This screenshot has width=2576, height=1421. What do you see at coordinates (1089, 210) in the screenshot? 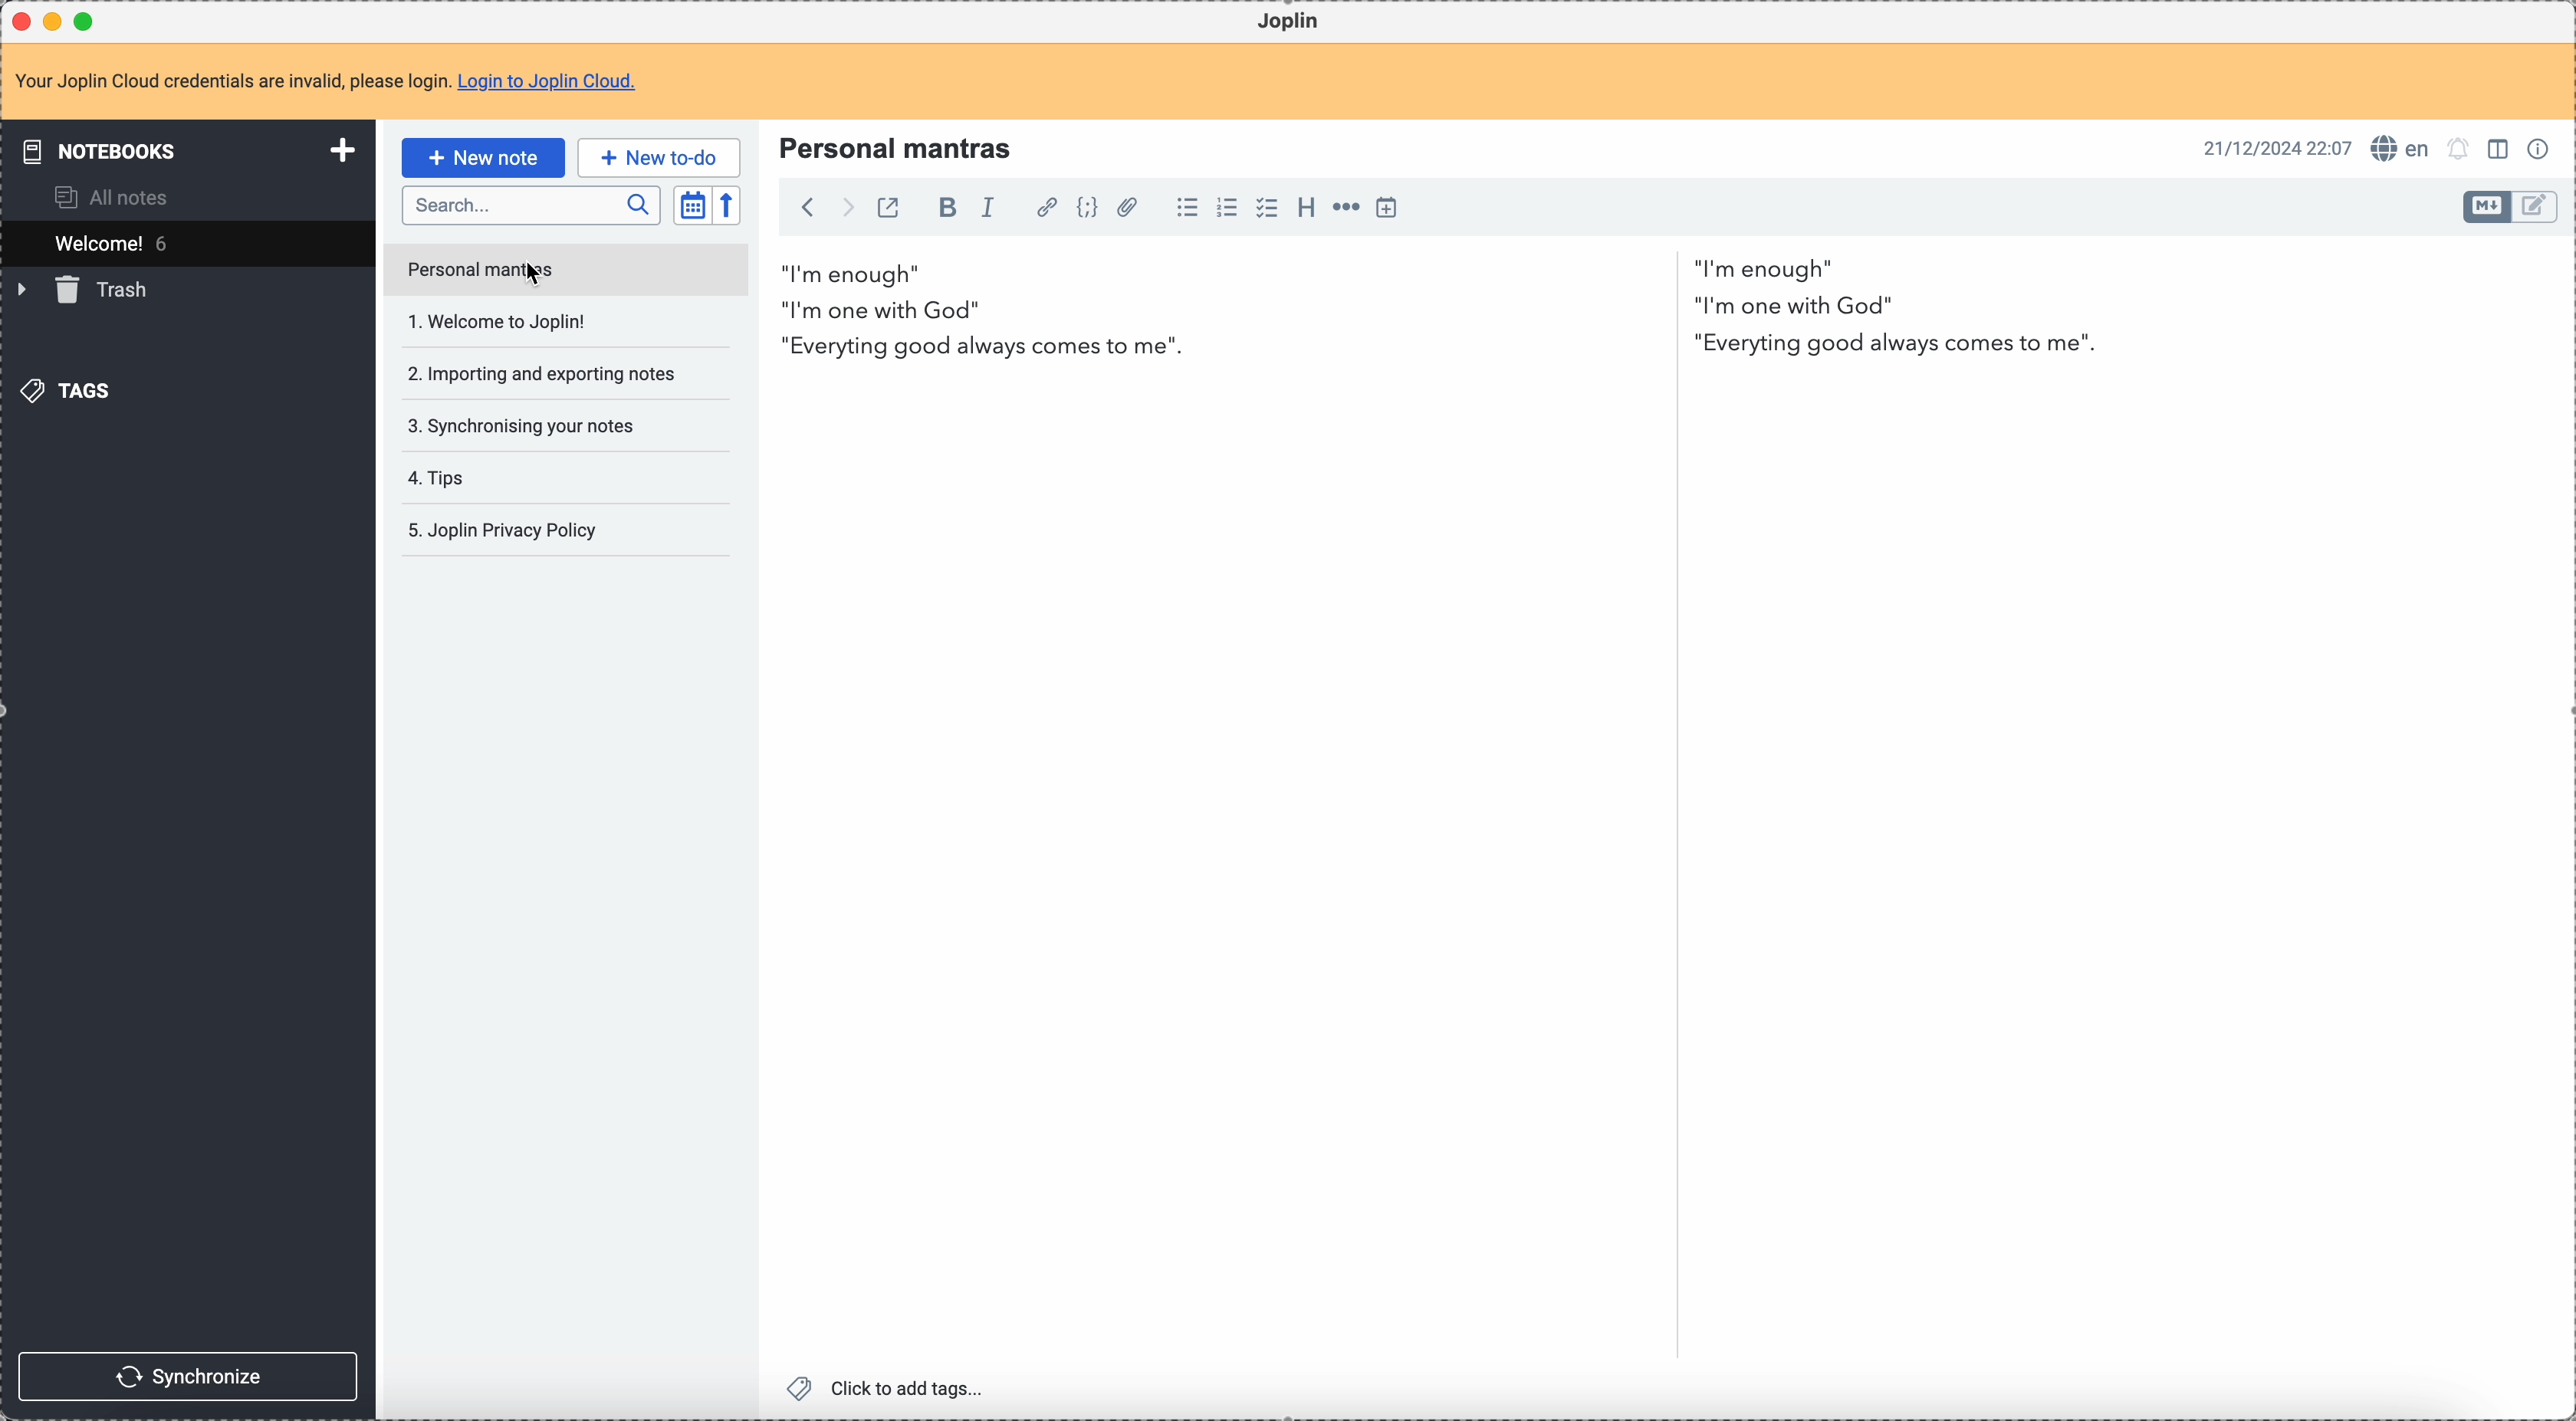
I see `code` at bounding box center [1089, 210].